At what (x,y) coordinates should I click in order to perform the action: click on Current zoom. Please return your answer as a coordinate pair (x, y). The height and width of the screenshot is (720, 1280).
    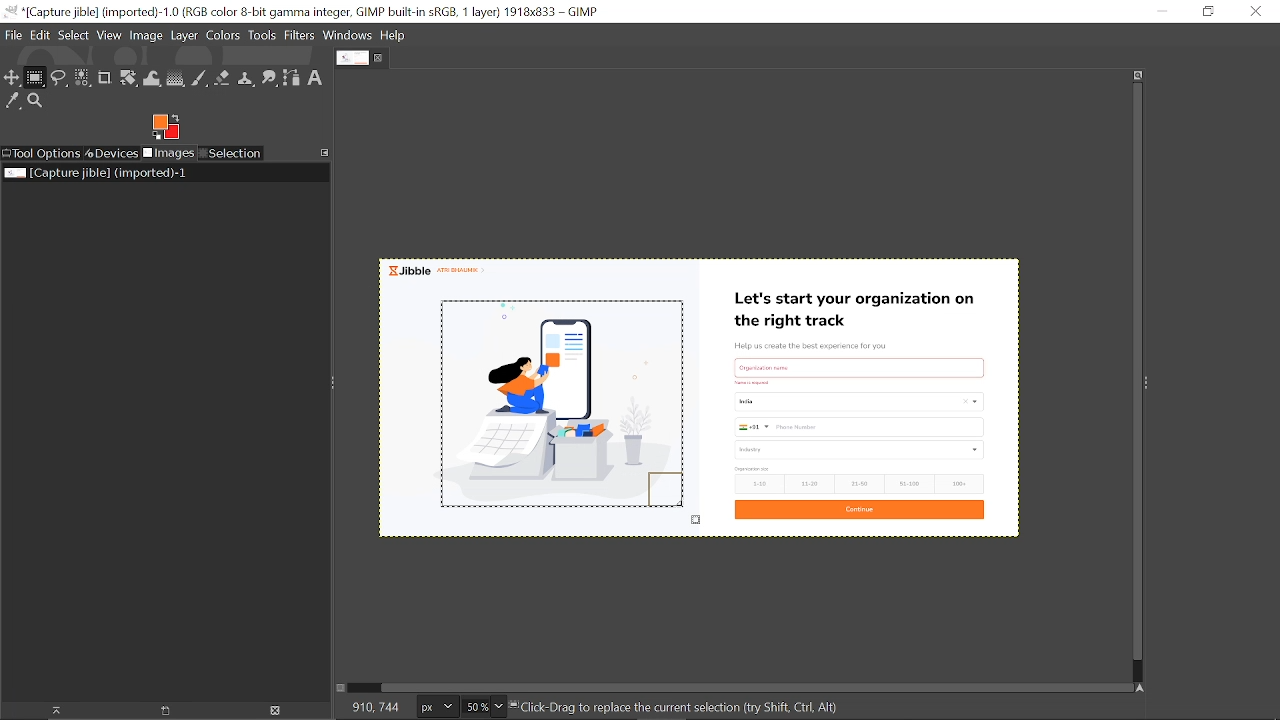
    Looking at the image, I should click on (474, 708).